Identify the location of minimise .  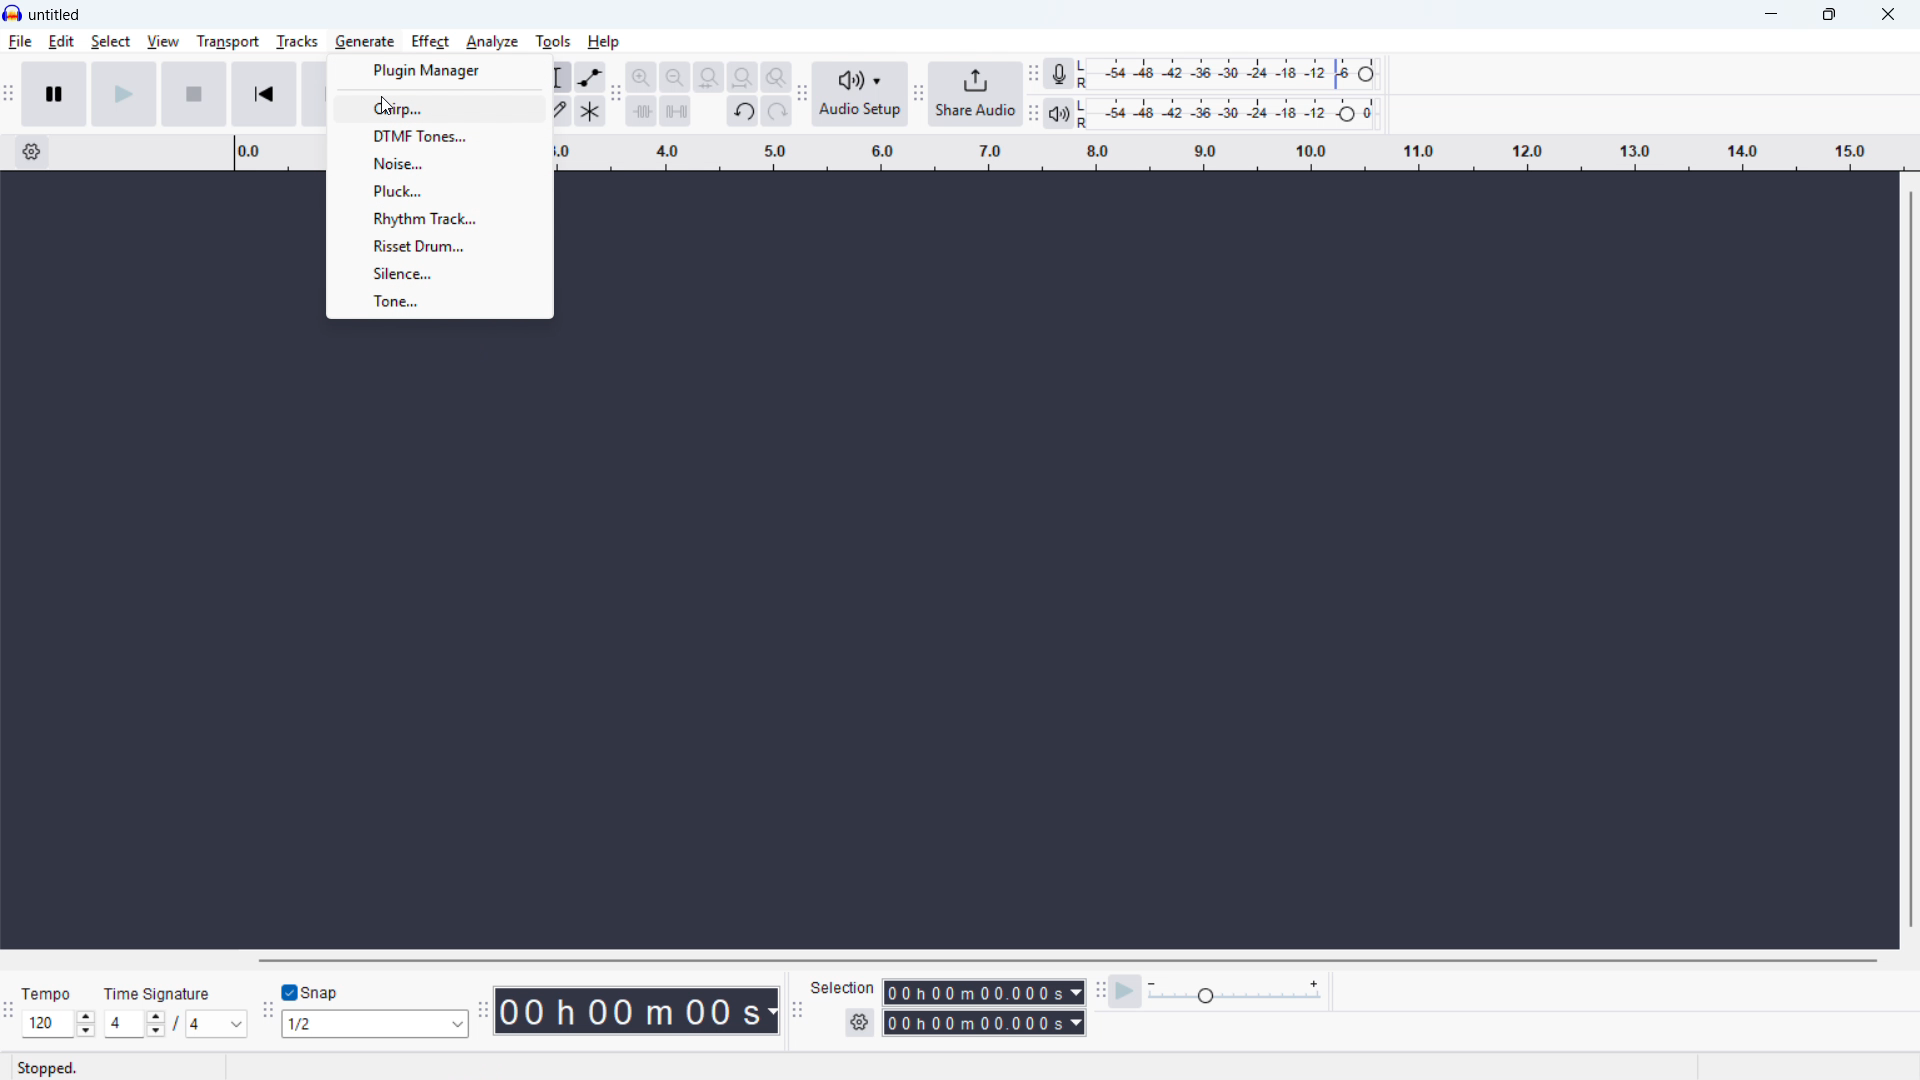
(1773, 15).